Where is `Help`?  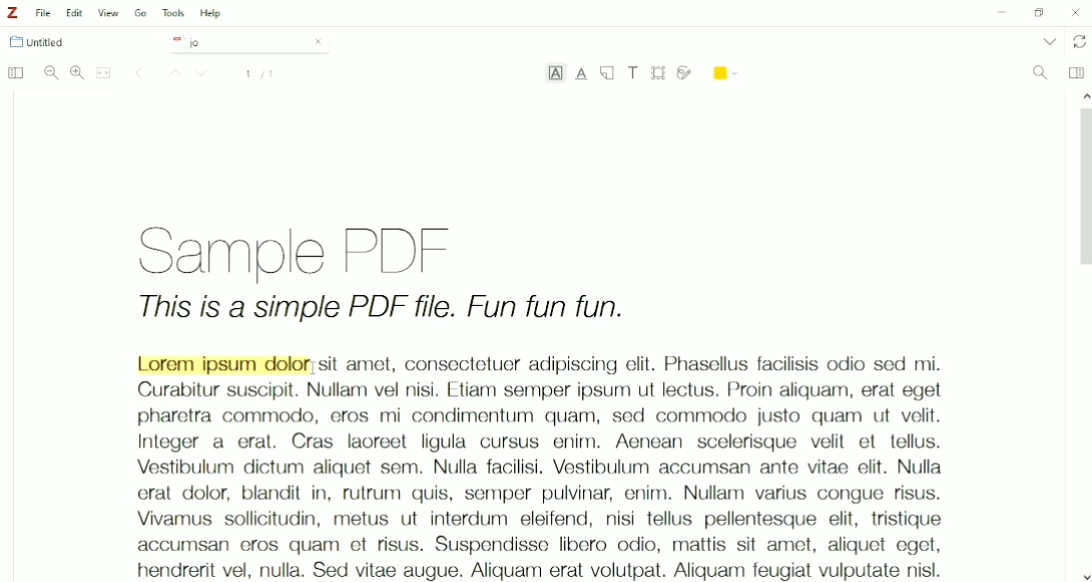 Help is located at coordinates (212, 14).